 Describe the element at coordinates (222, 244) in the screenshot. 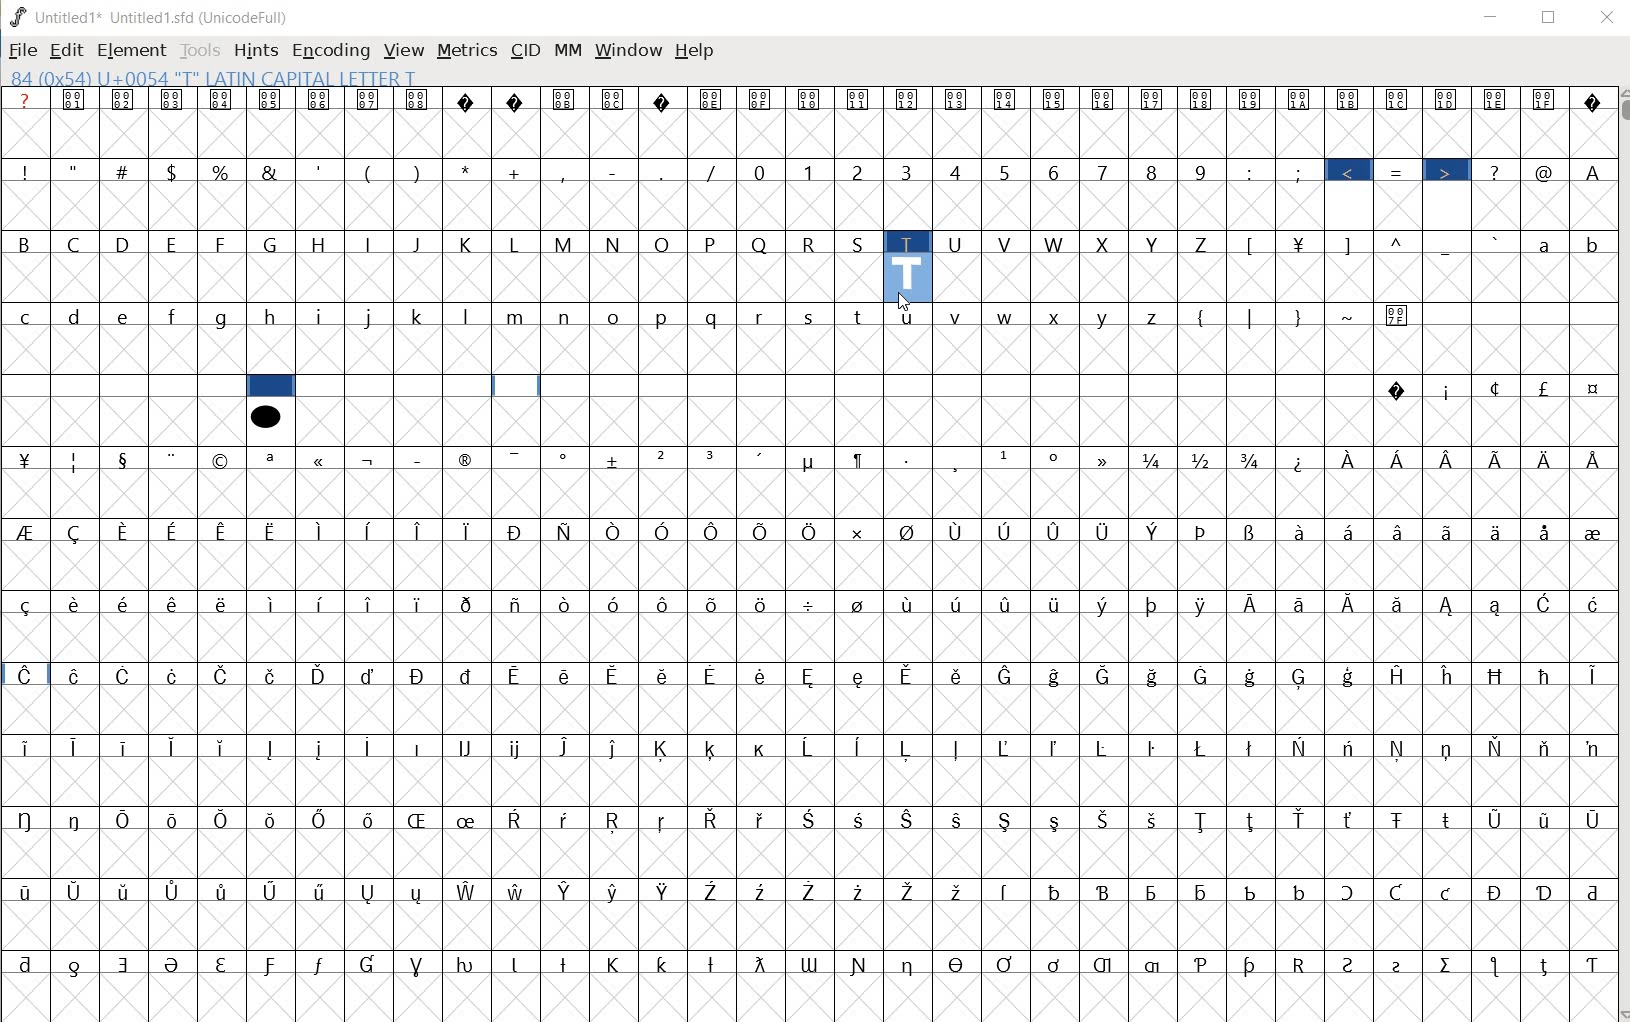

I see `F` at that location.